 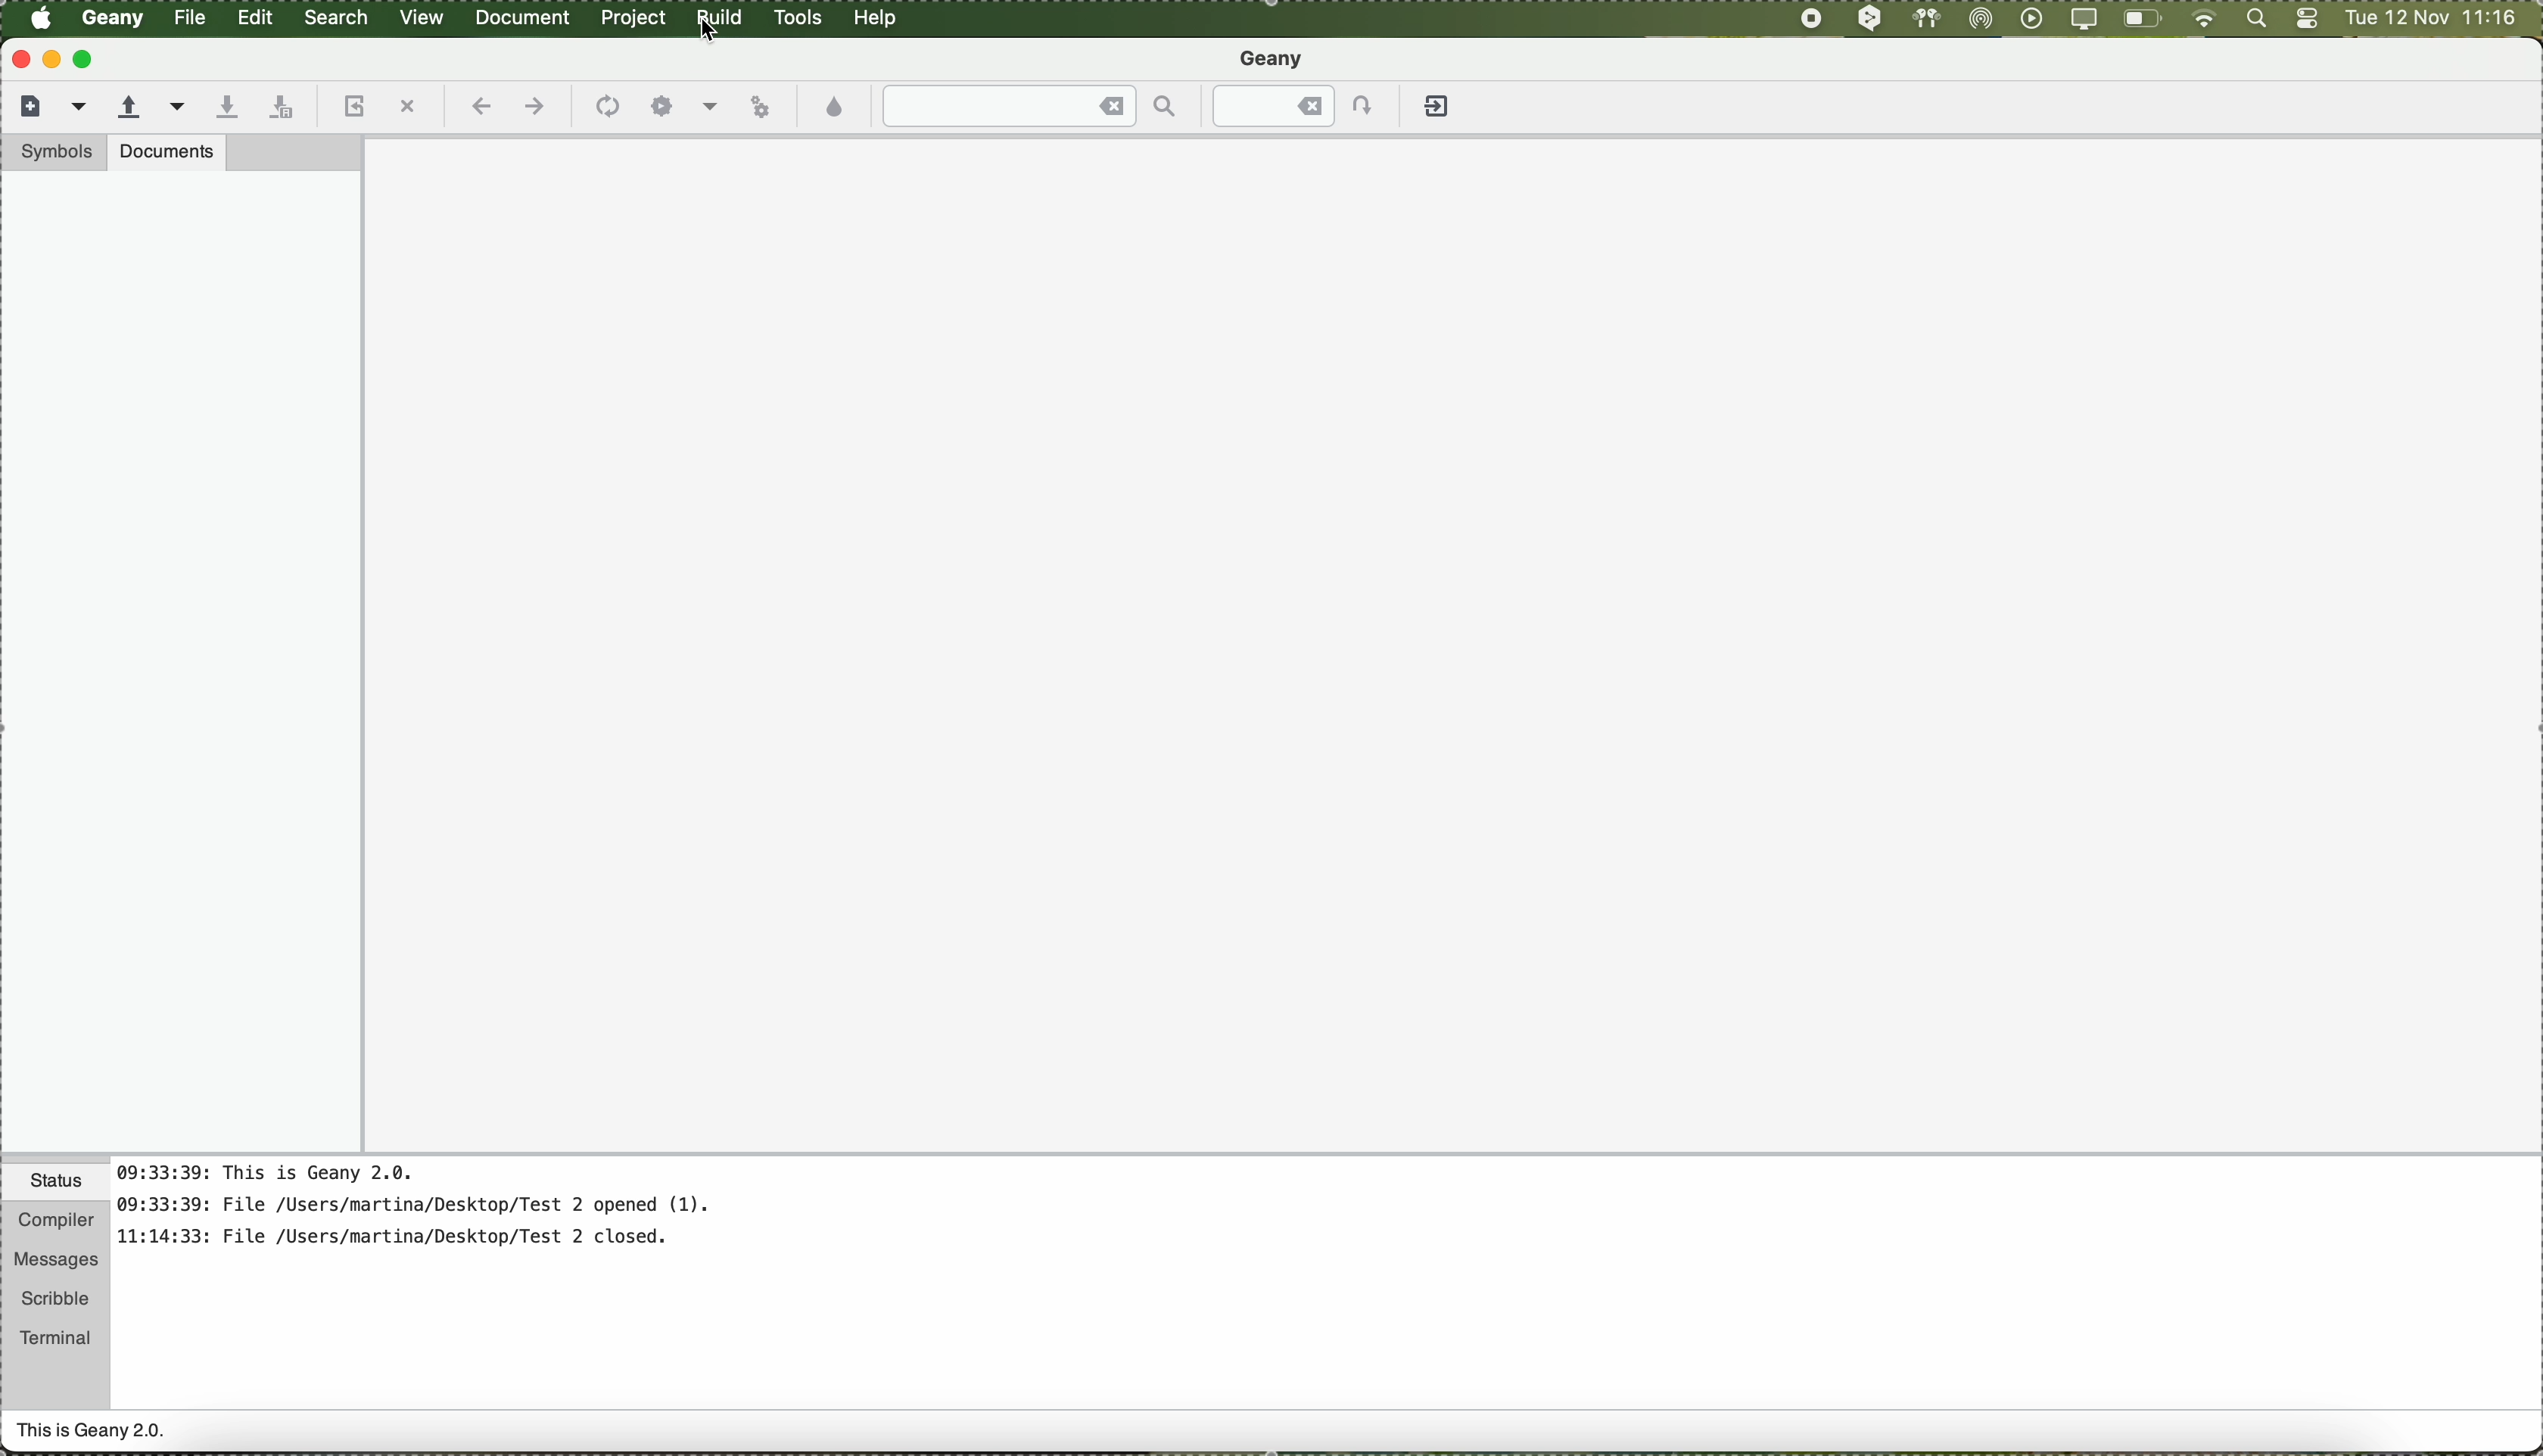 What do you see at coordinates (710, 109) in the screenshot?
I see `icon` at bounding box center [710, 109].